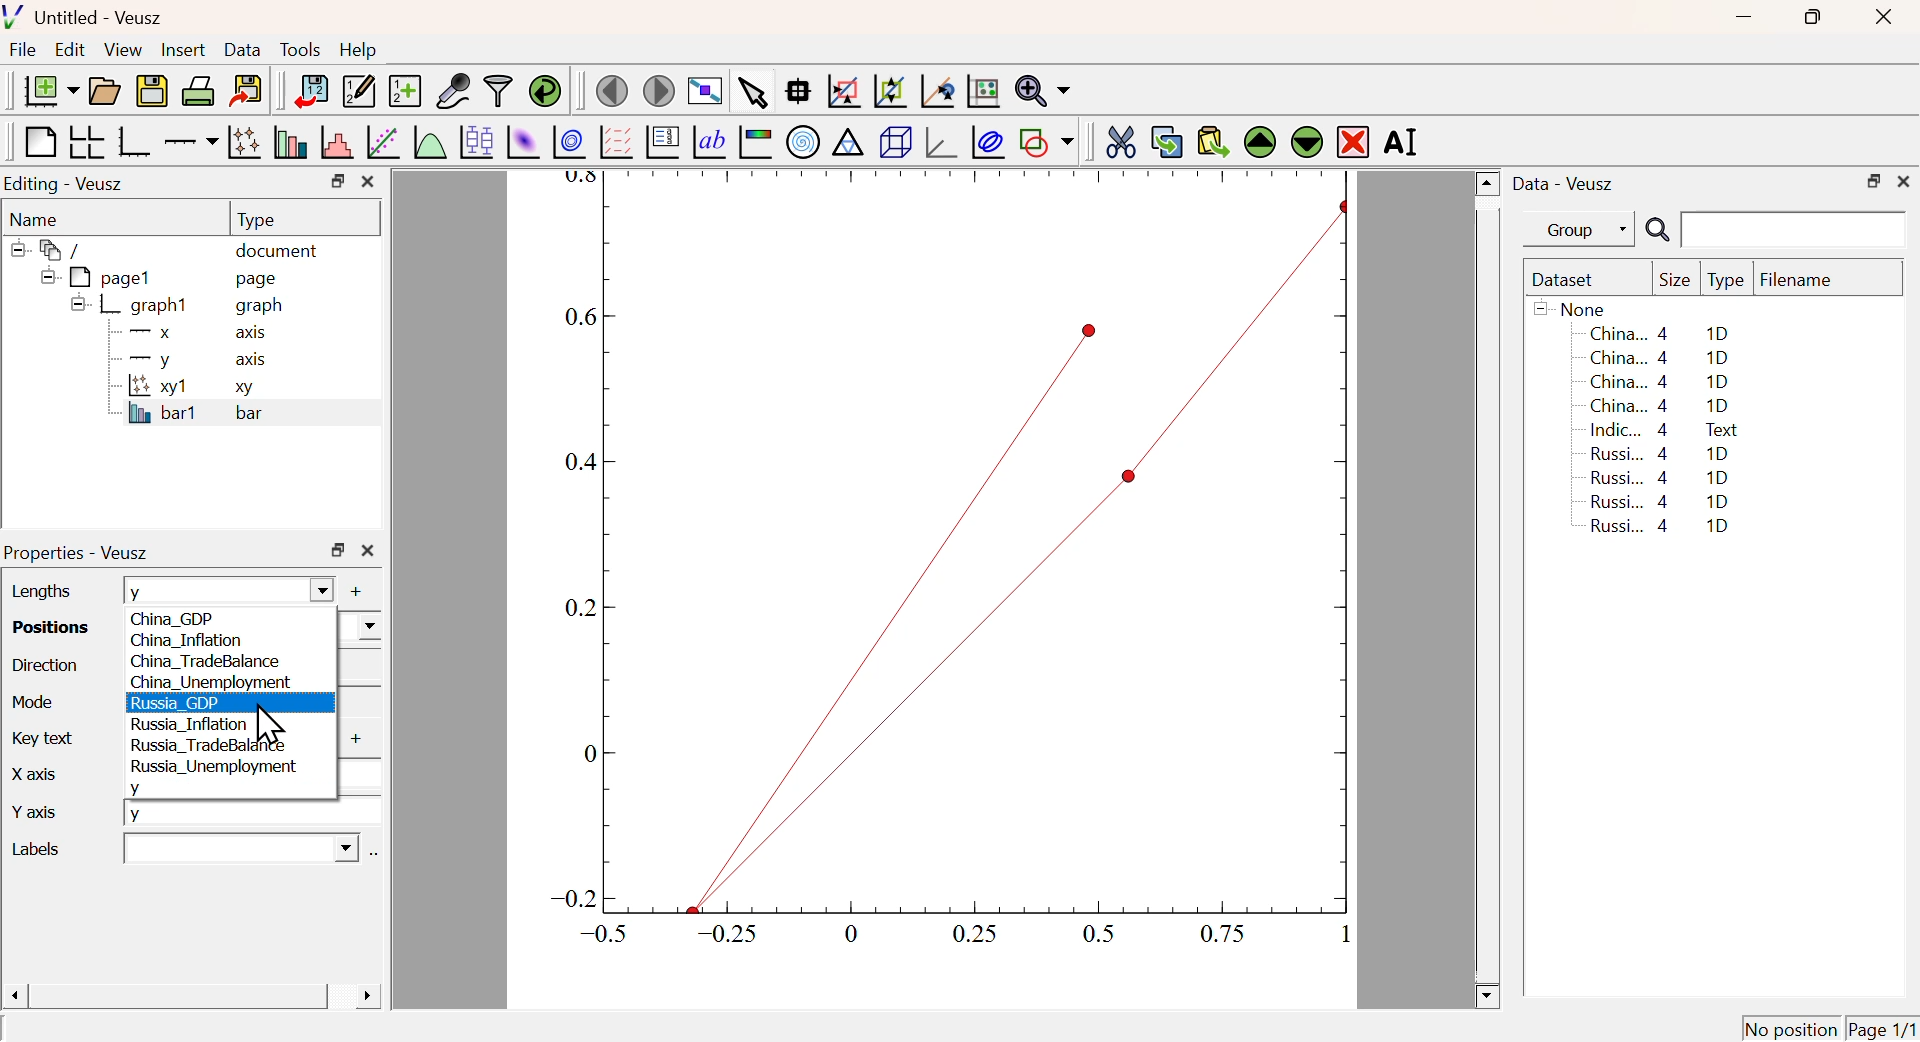 The width and height of the screenshot is (1920, 1042). What do you see at coordinates (1404, 141) in the screenshot?
I see `Rename` at bounding box center [1404, 141].